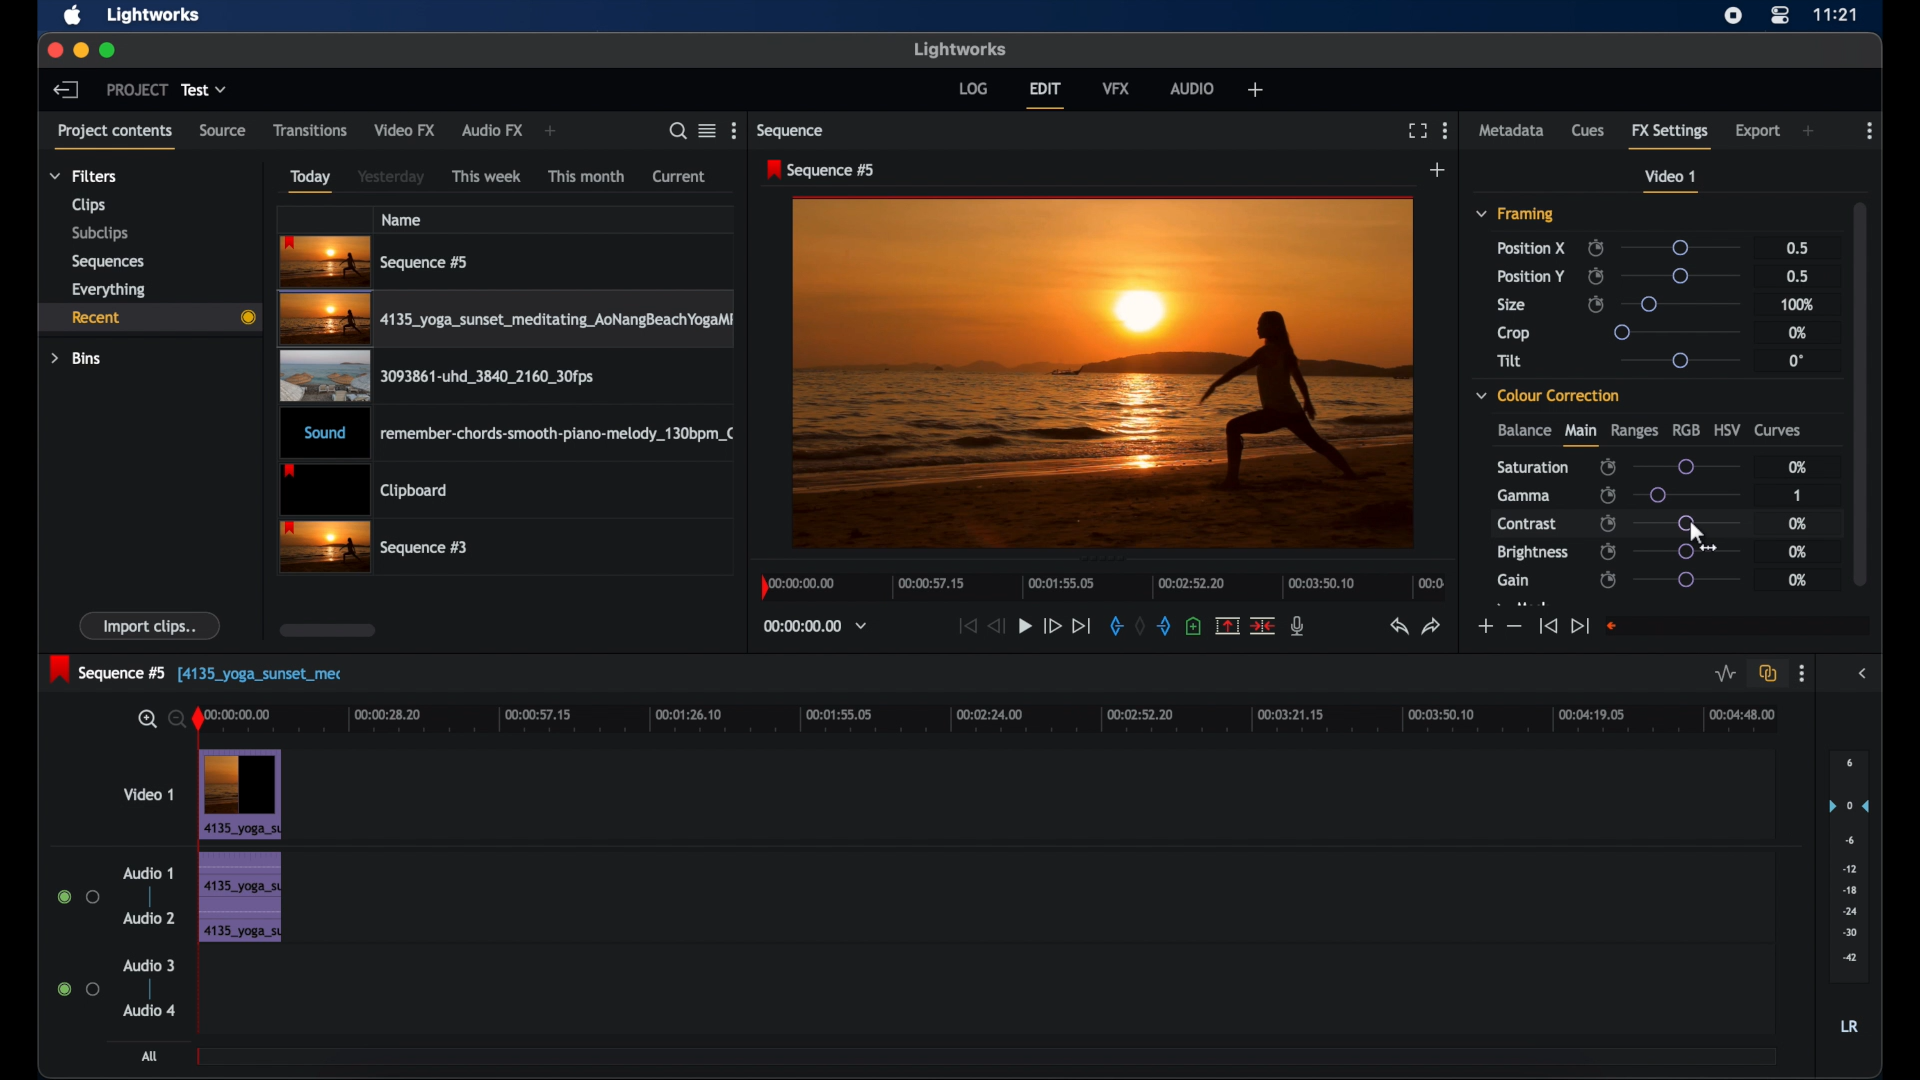  Describe the element at coordinates (972, 87) in the screenshot. I see `log` at that location.